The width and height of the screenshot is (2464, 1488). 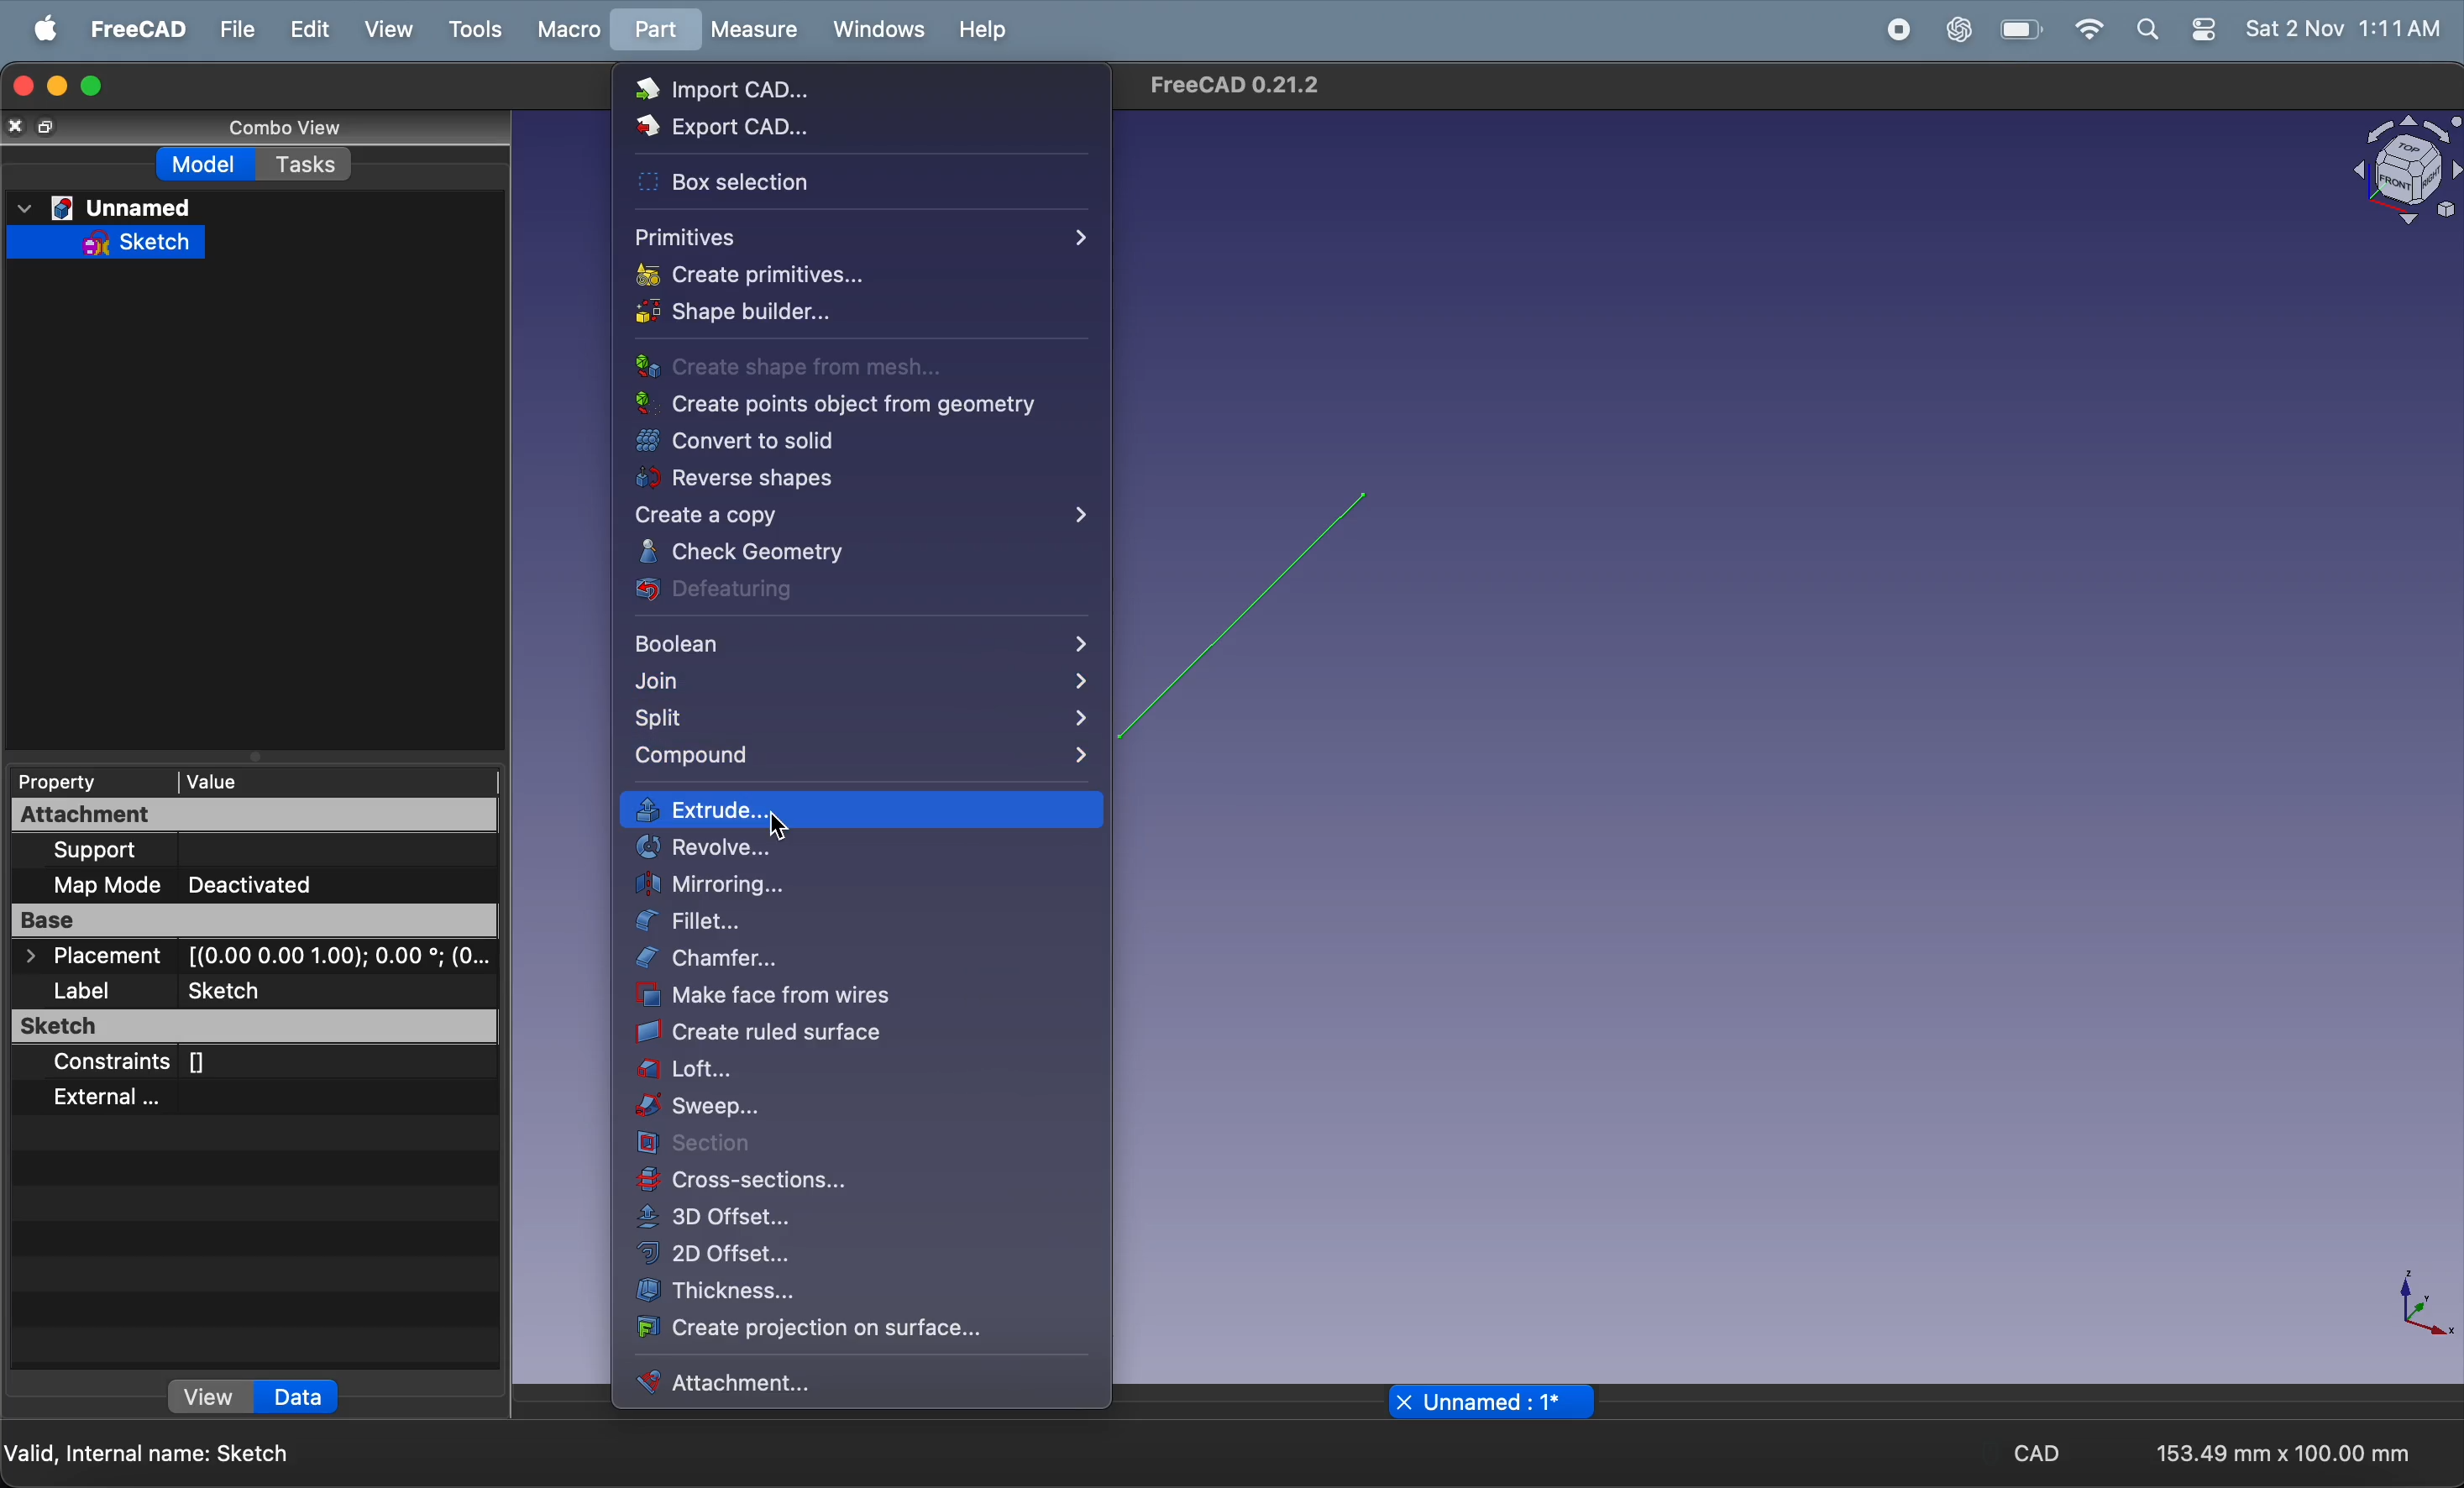 What do you see at coordinates (312, 30) in the screenshot?
I see `edit` at bounding box center [312, 30].